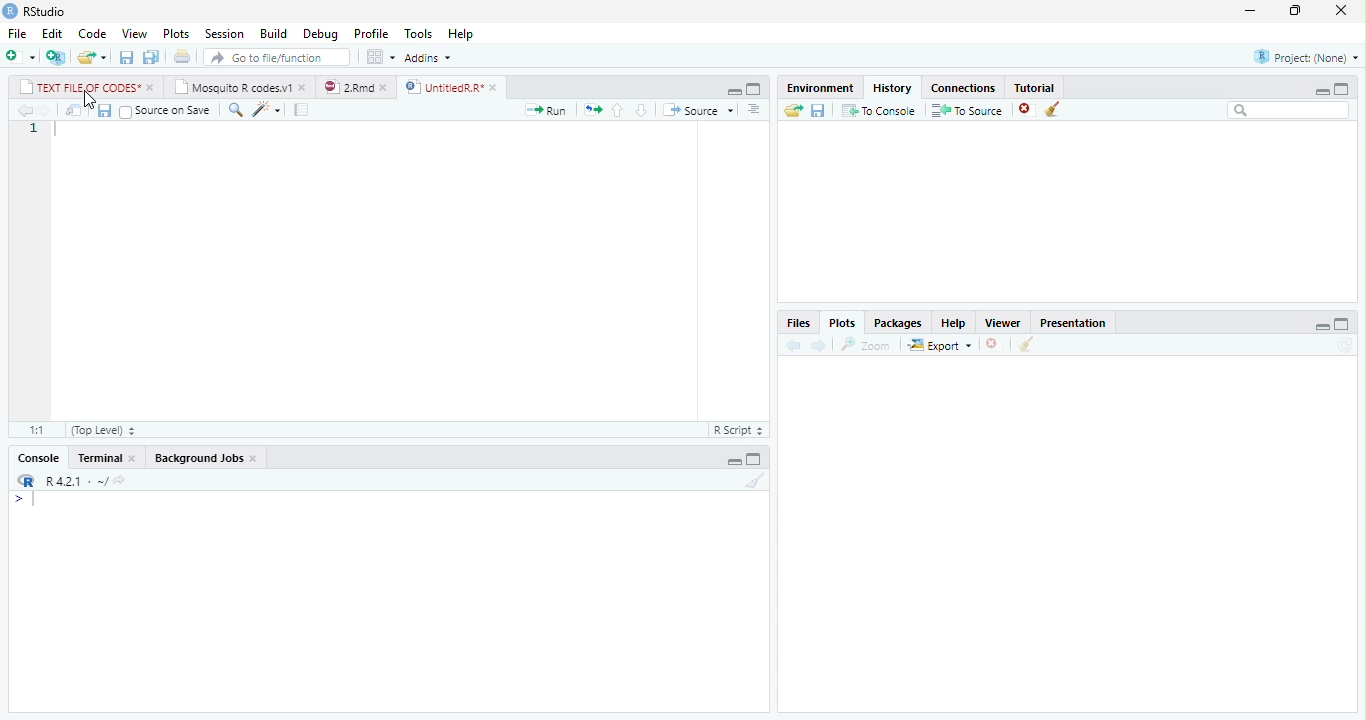  What do you see at coordinates (734, 92) in the screenshot?
I see `minimize` at bounding box center [734, 92].